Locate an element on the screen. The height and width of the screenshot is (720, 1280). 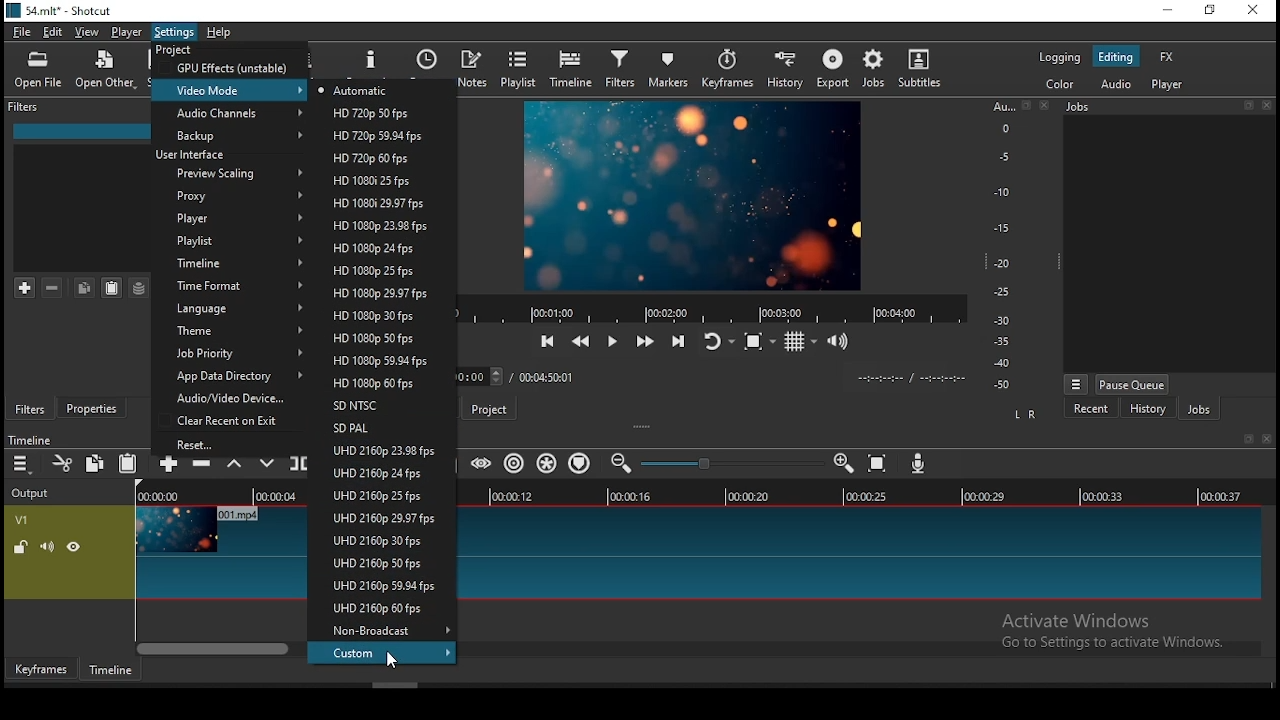
export is located at coordinates (832, 68).